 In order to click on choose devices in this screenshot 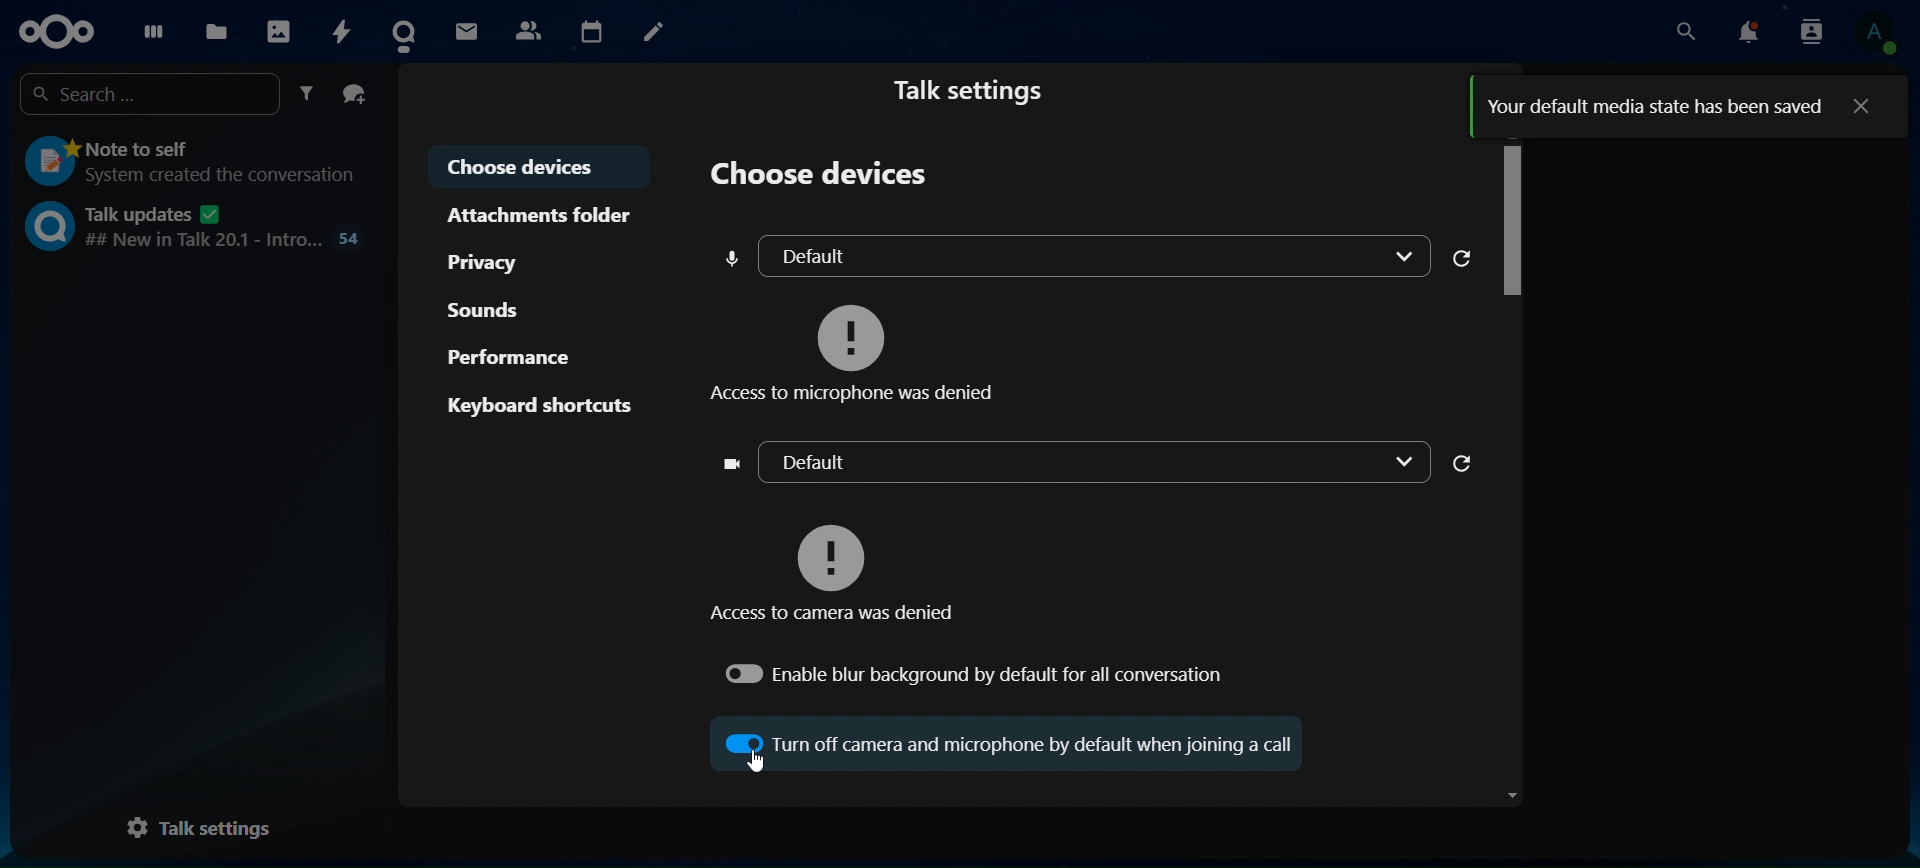, I will do `click(540, 167)`.